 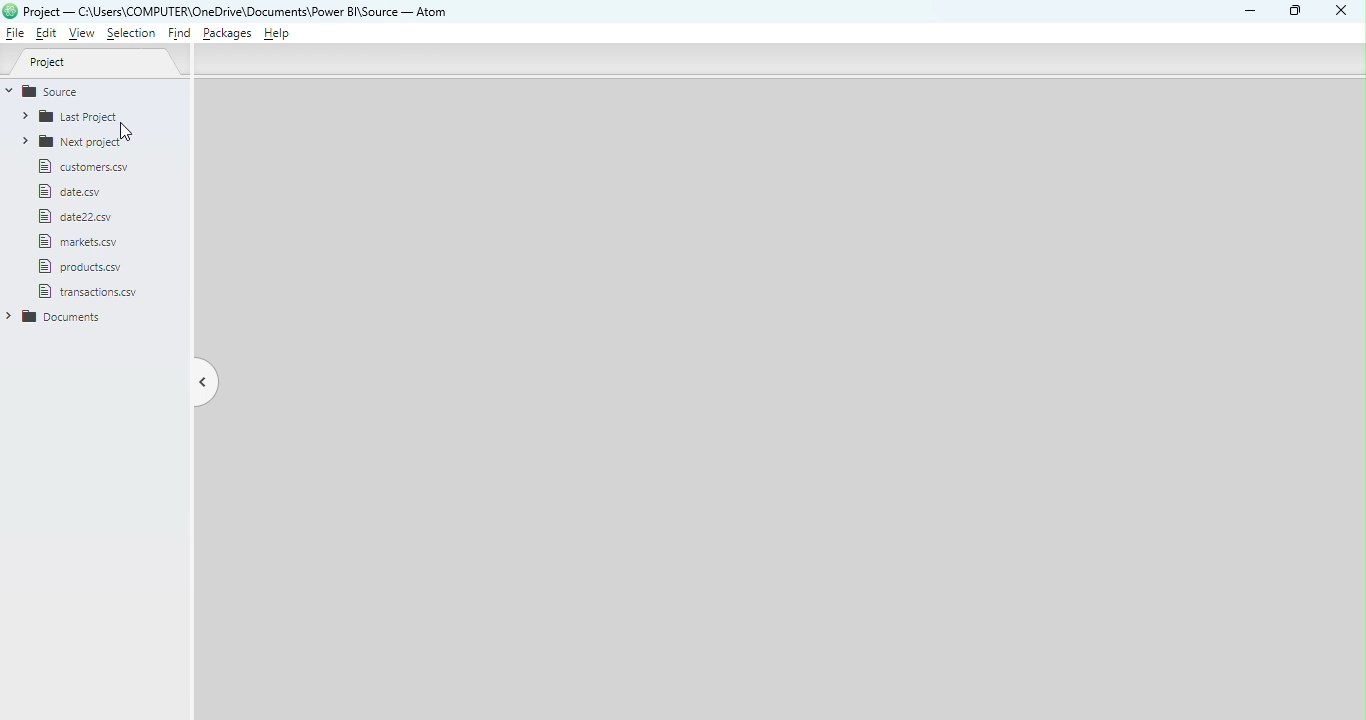 What do you see at coordinates (131, 34) in the screenshot?
I see `Selection` at bounding box center [131, 34].